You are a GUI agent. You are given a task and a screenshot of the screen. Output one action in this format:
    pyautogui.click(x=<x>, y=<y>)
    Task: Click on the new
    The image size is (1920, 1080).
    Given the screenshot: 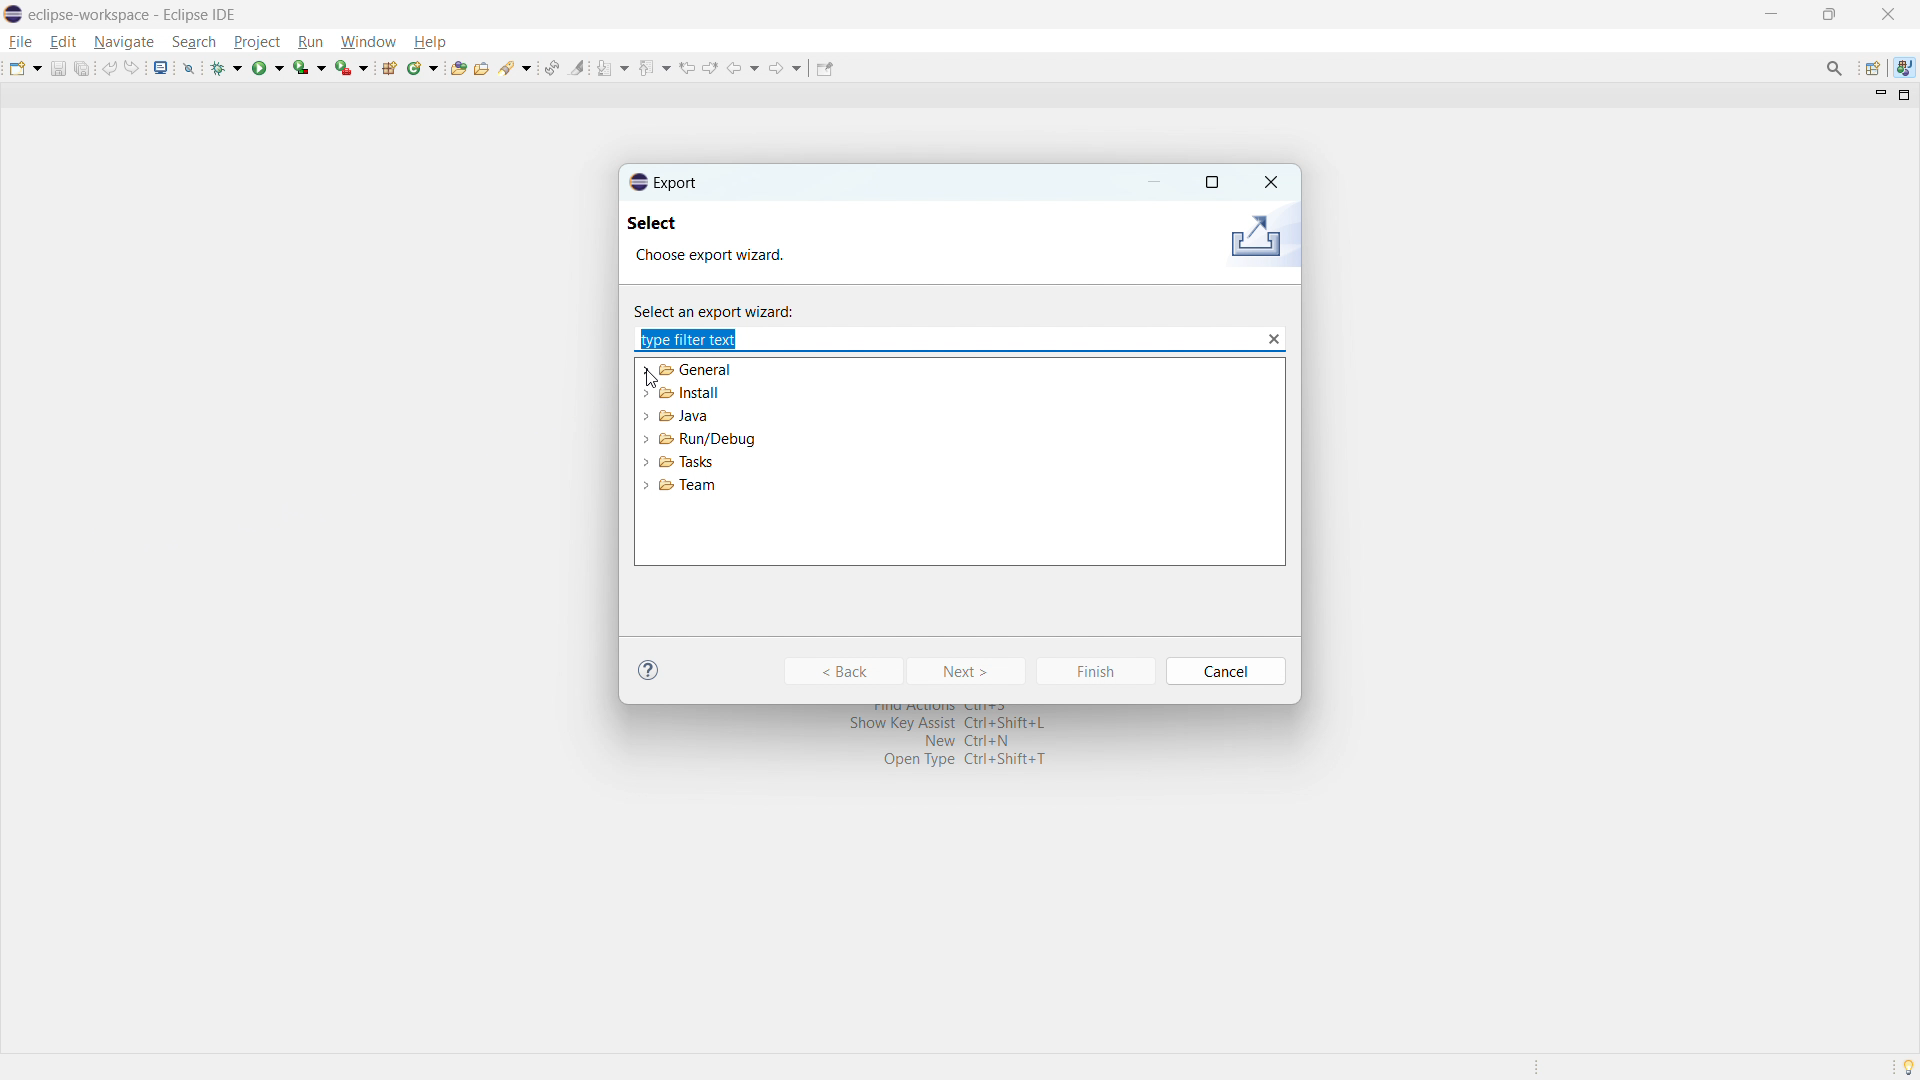 What is the action you would take?
    pyautogui.click(x=25, y=68)
    